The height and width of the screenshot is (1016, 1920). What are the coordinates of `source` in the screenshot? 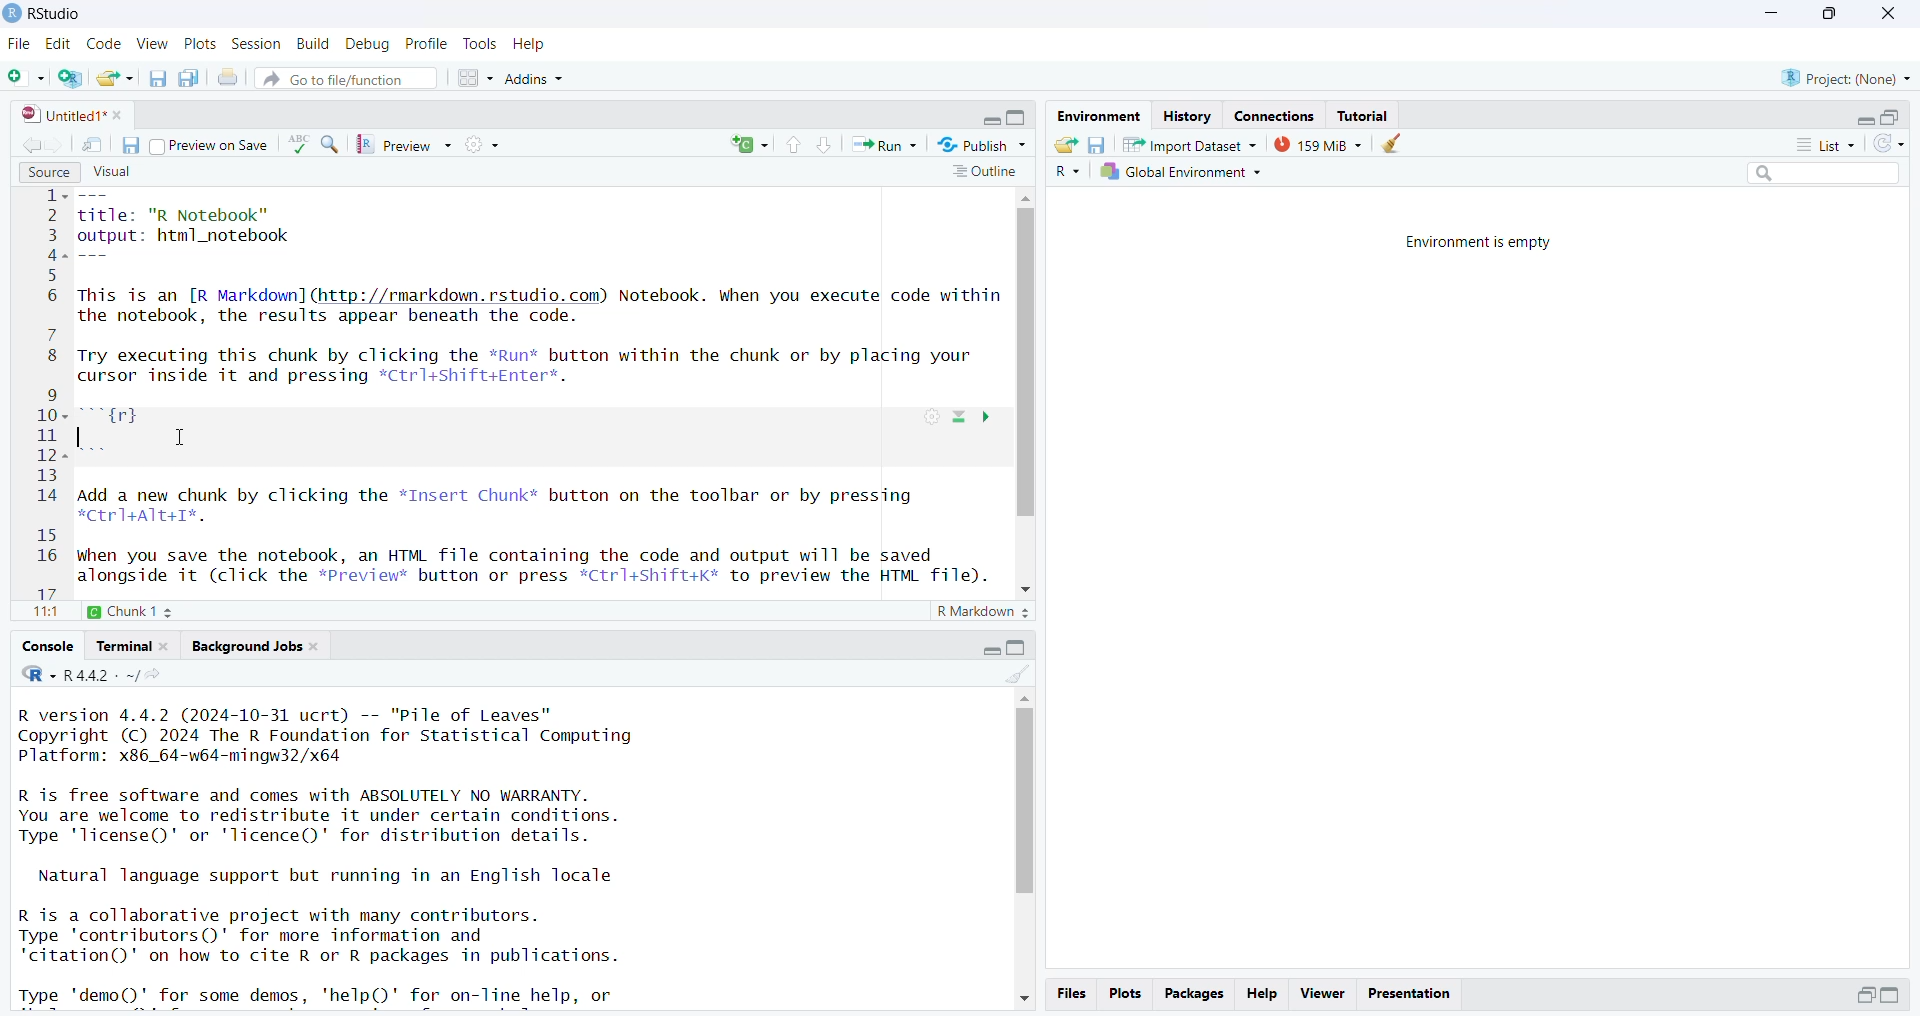 It's located at (46, 171).